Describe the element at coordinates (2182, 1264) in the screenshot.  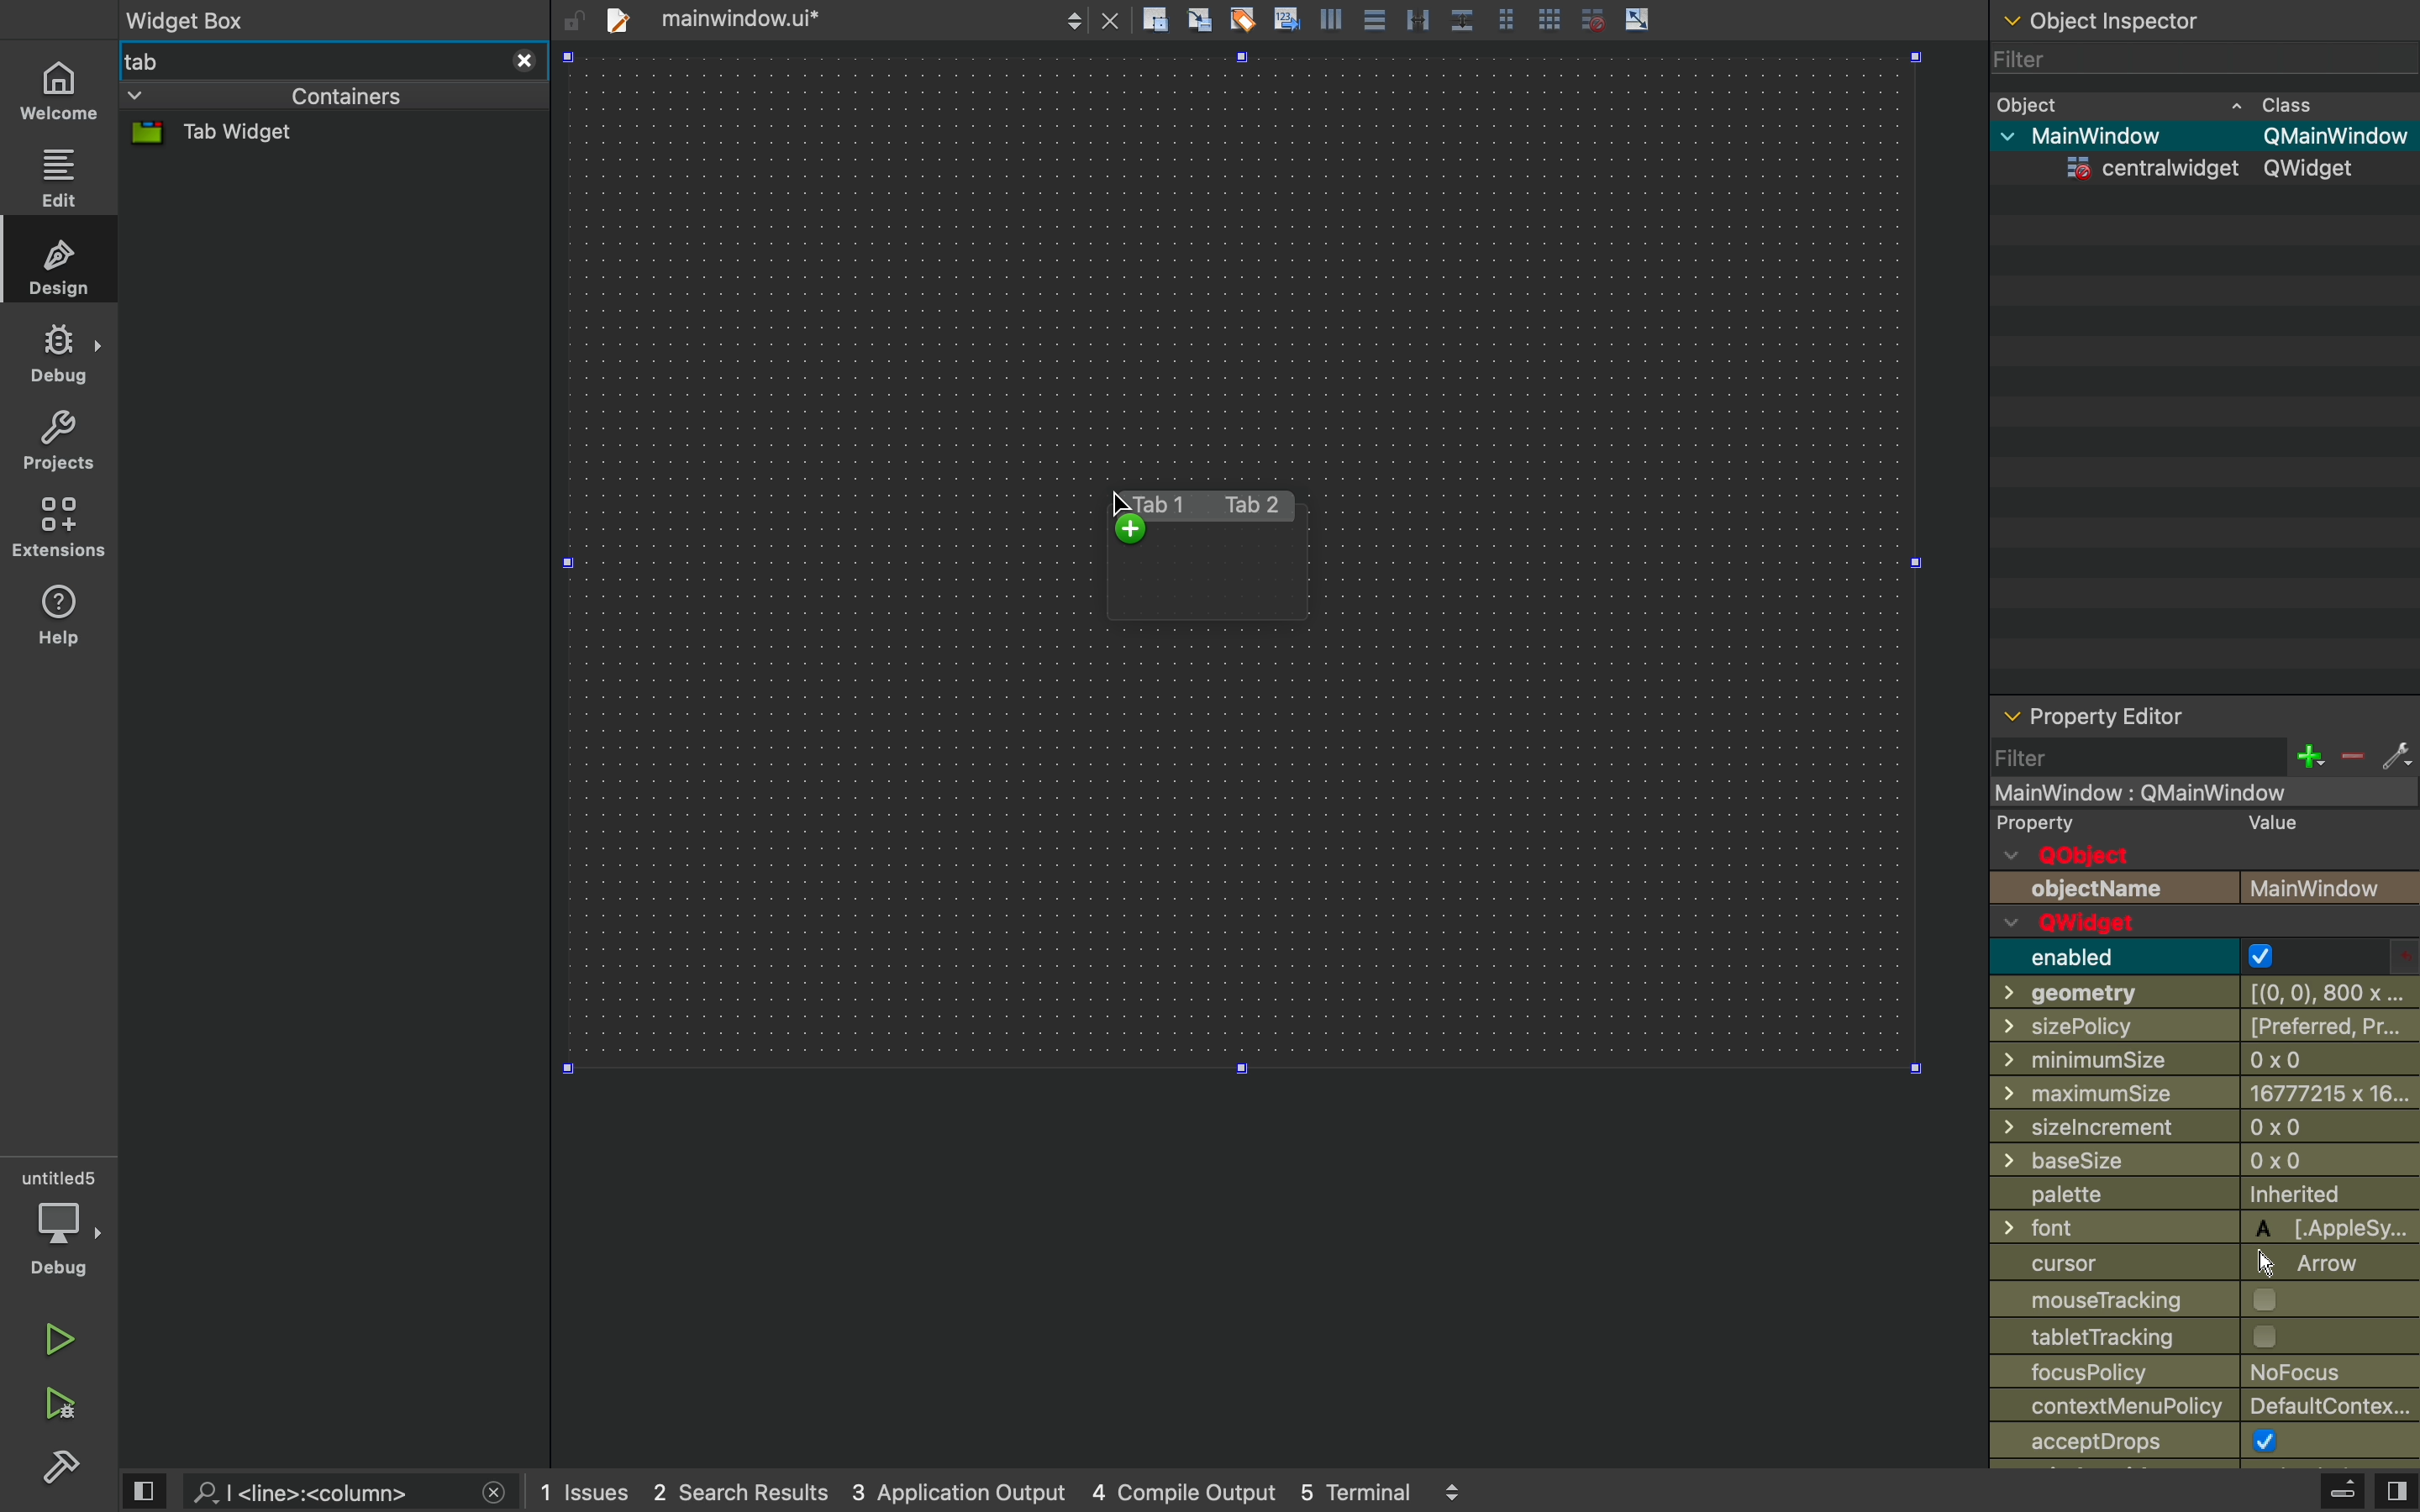
I see `cursor` at that location.